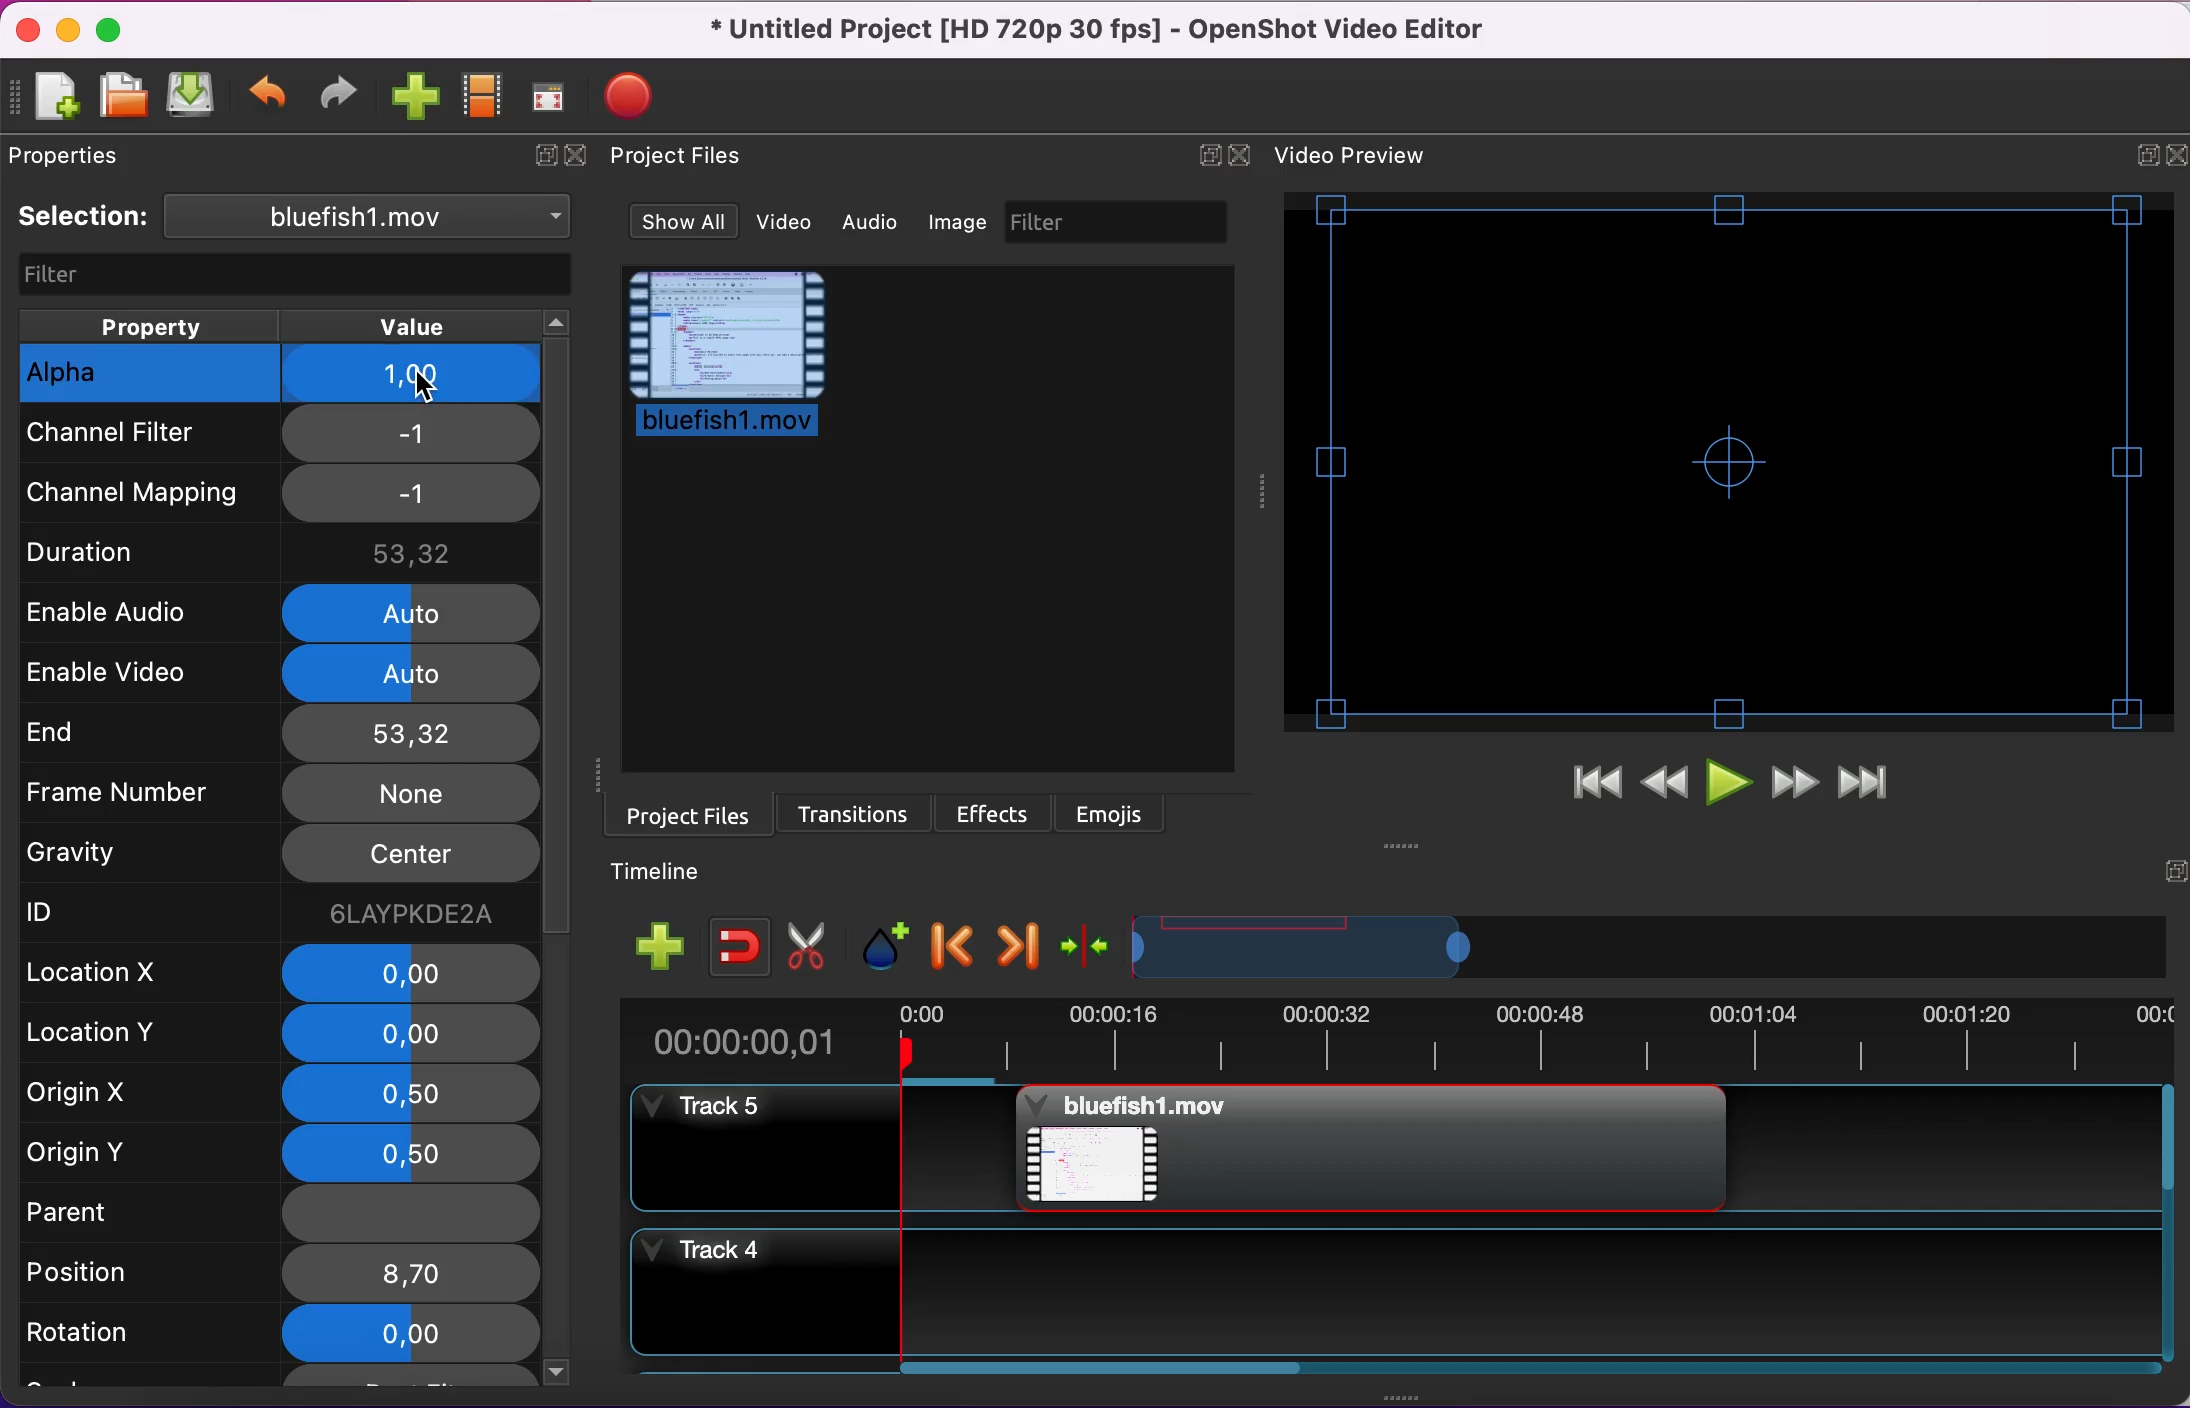  What do you see at coordinates (1525, 1368) in the screenshot?
I see `Horizontal slide bar` at bounding box center [1525, 1368].